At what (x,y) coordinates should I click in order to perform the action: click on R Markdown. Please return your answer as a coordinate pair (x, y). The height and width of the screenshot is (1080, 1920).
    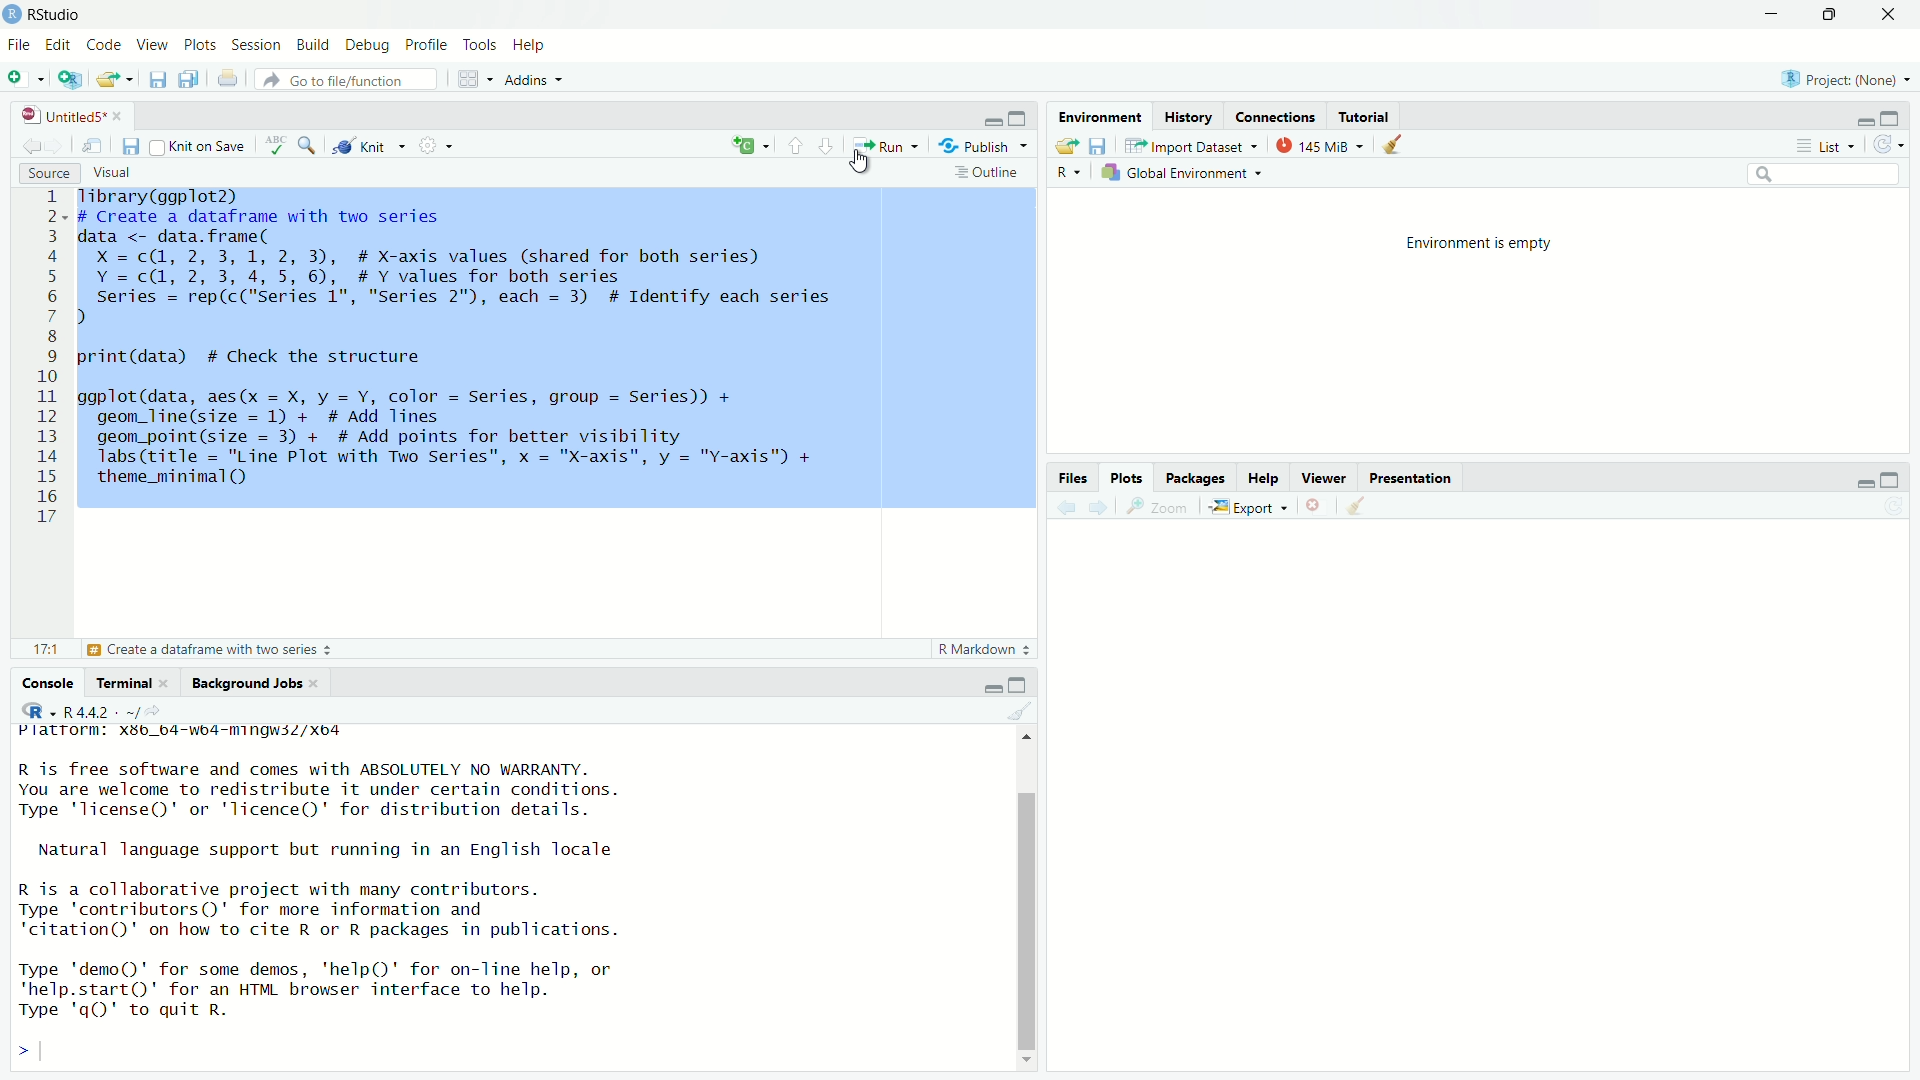
    Looking at the image, I should click on (984, 650).